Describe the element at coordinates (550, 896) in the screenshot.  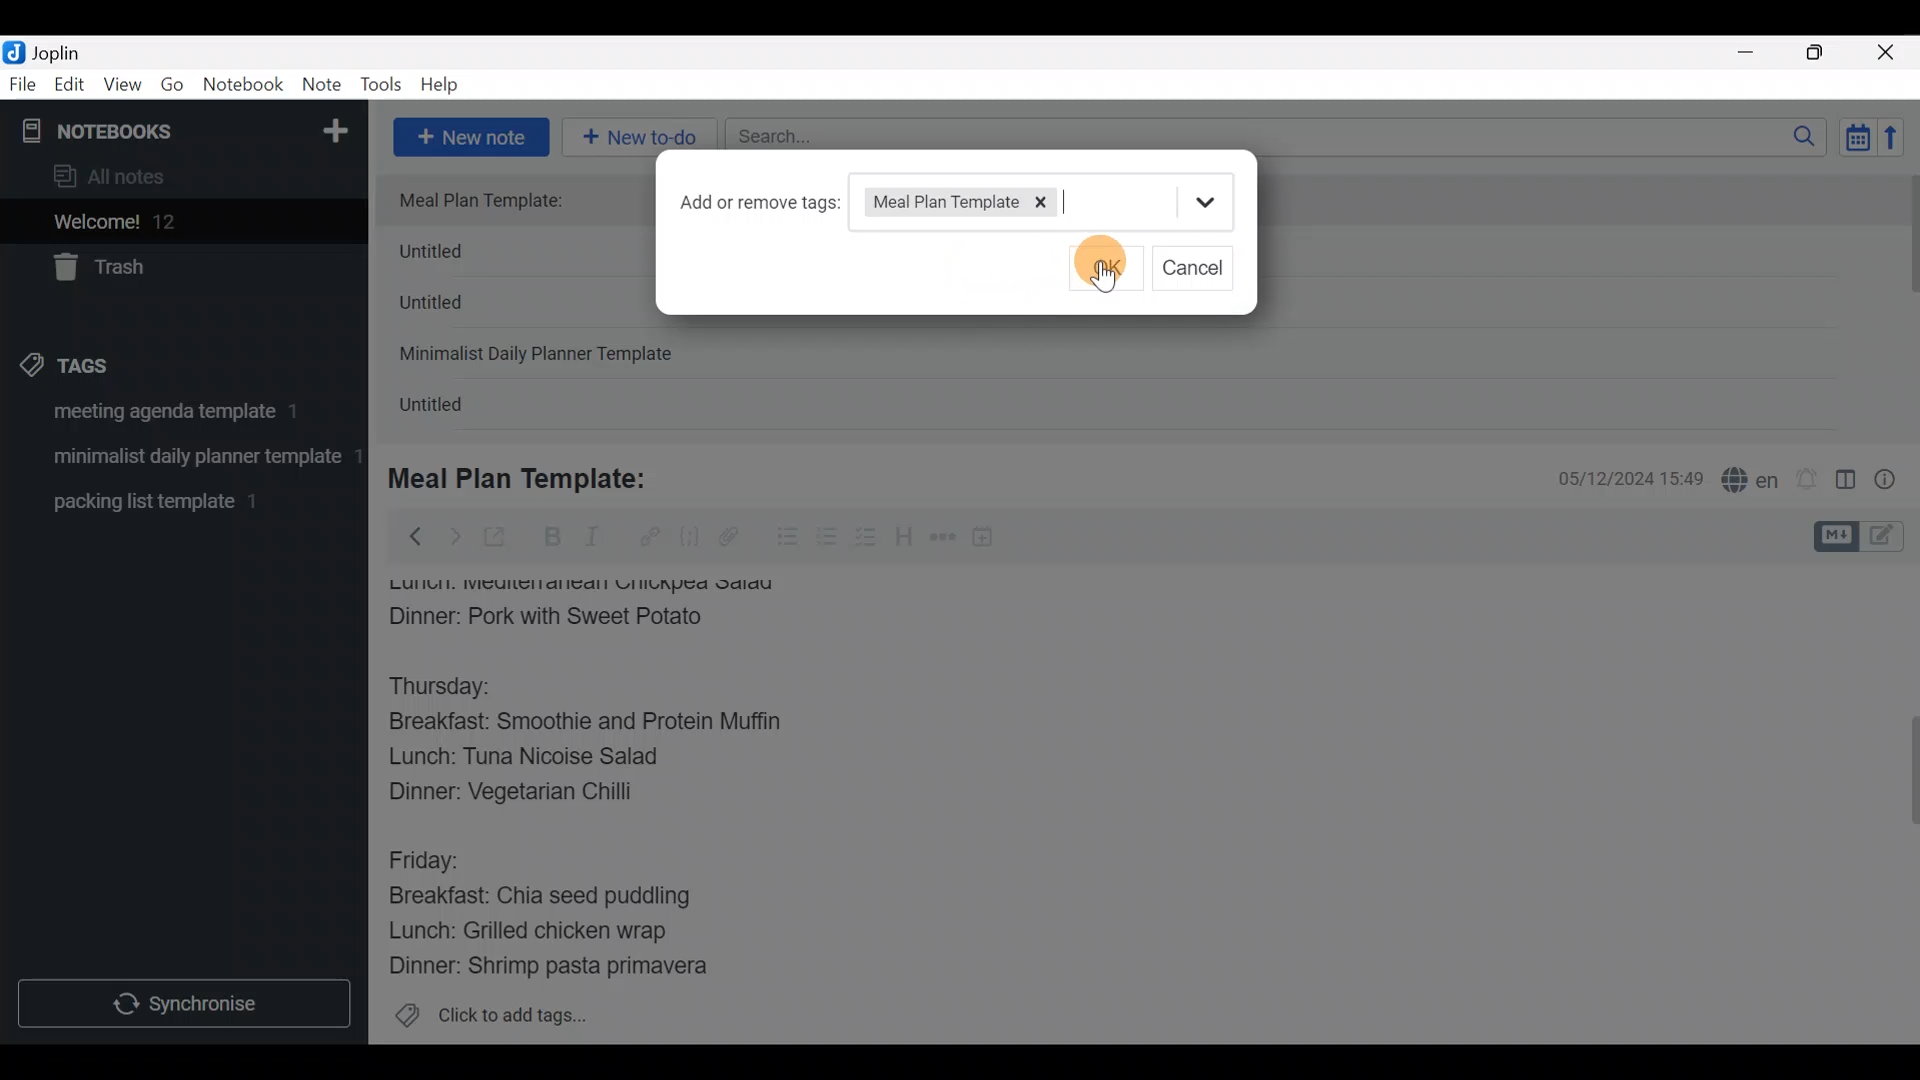
I see `Breakfast: Chia seed puddling` at that location.